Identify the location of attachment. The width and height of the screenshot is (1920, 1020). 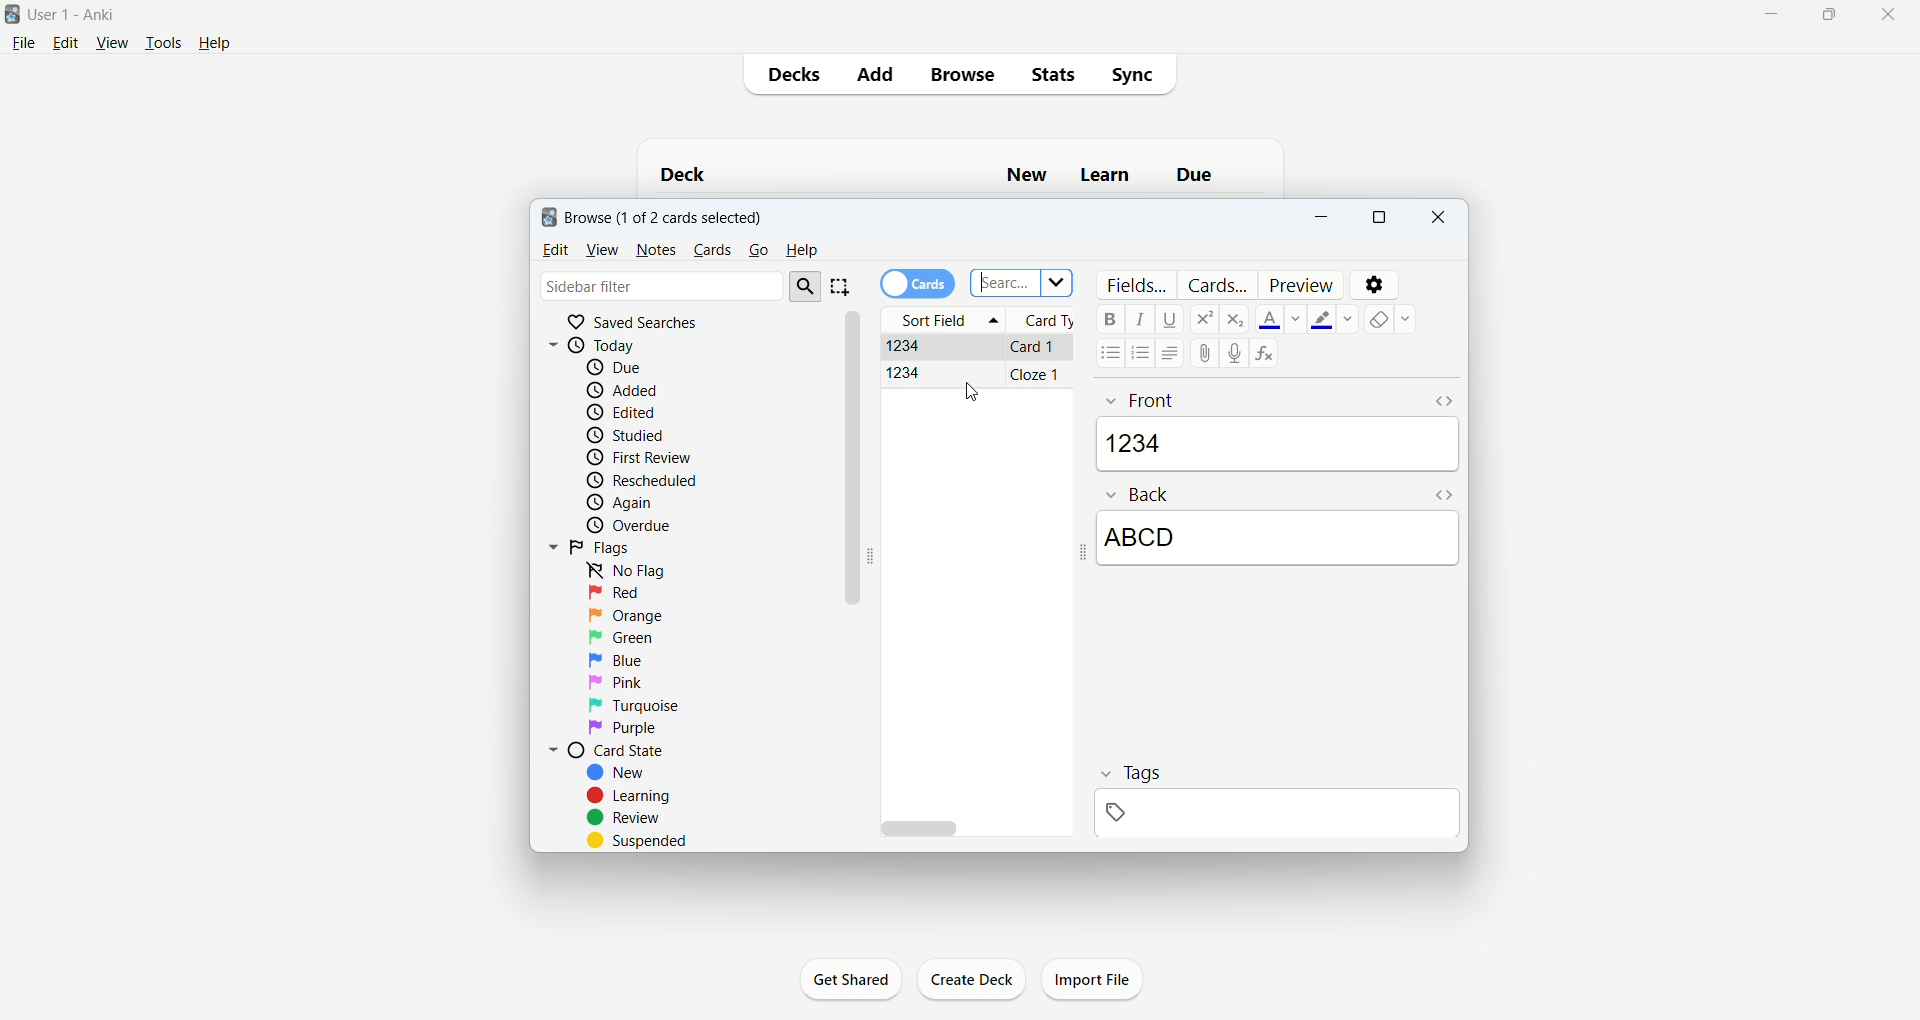
(1206, 355).